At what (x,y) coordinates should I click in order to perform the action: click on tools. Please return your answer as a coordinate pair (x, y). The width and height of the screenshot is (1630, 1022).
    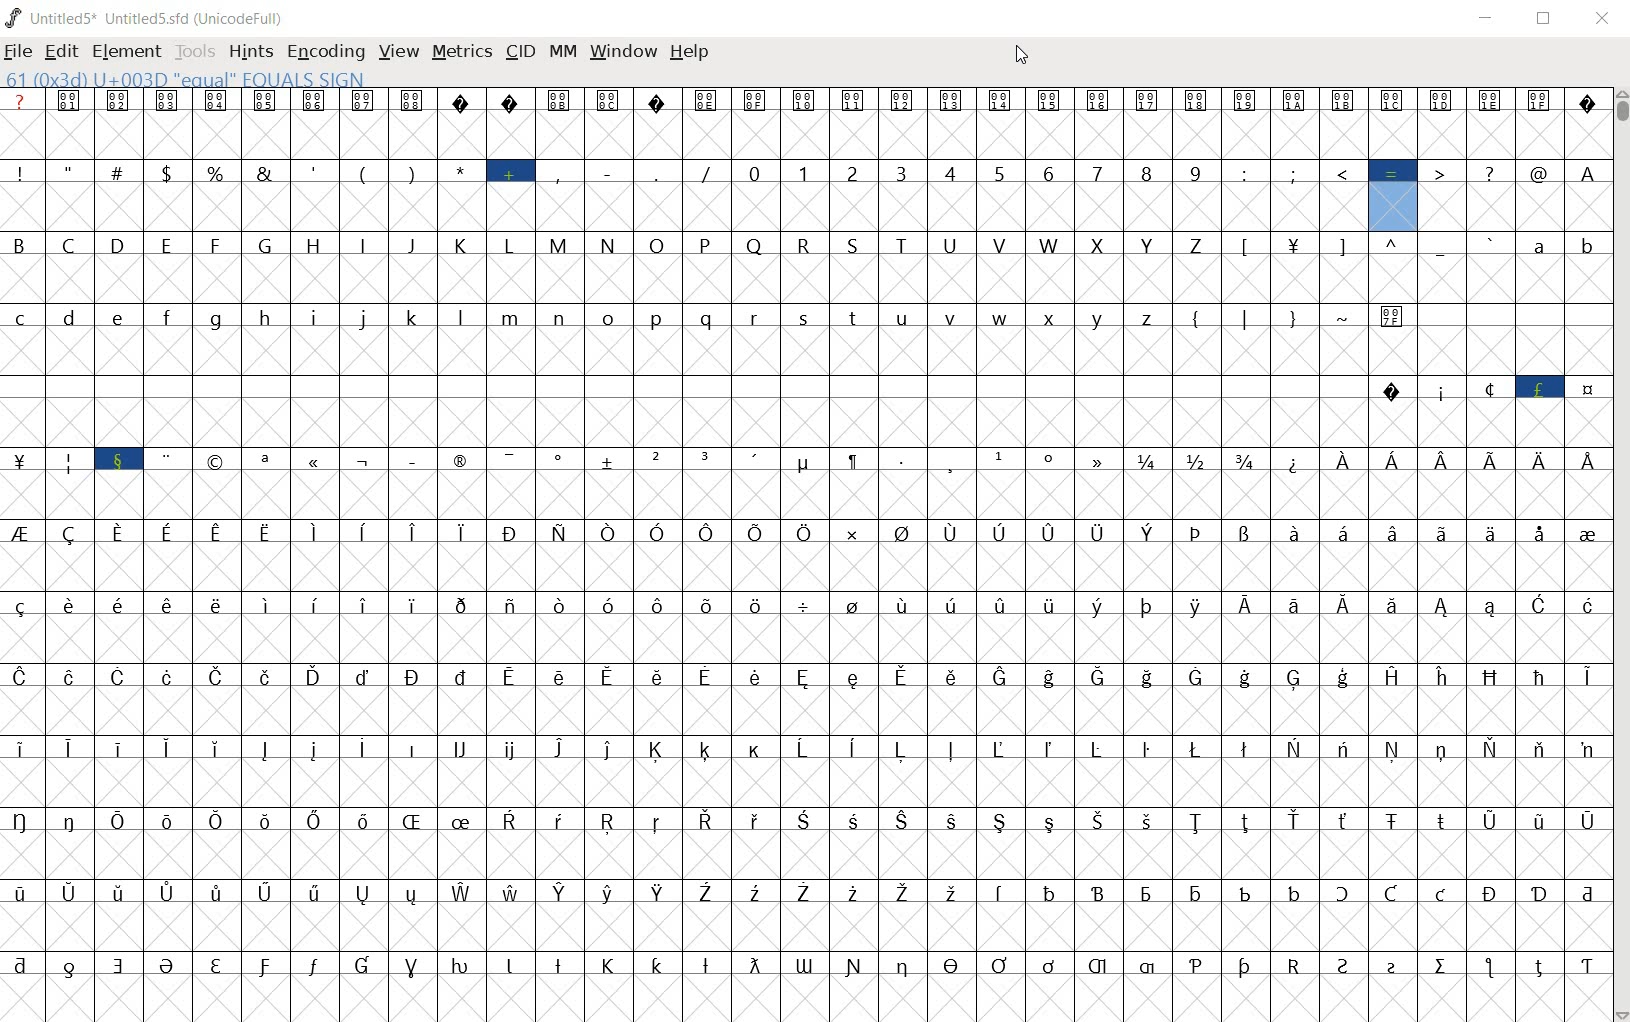
    Looking at the image, I should click on (195, 53).